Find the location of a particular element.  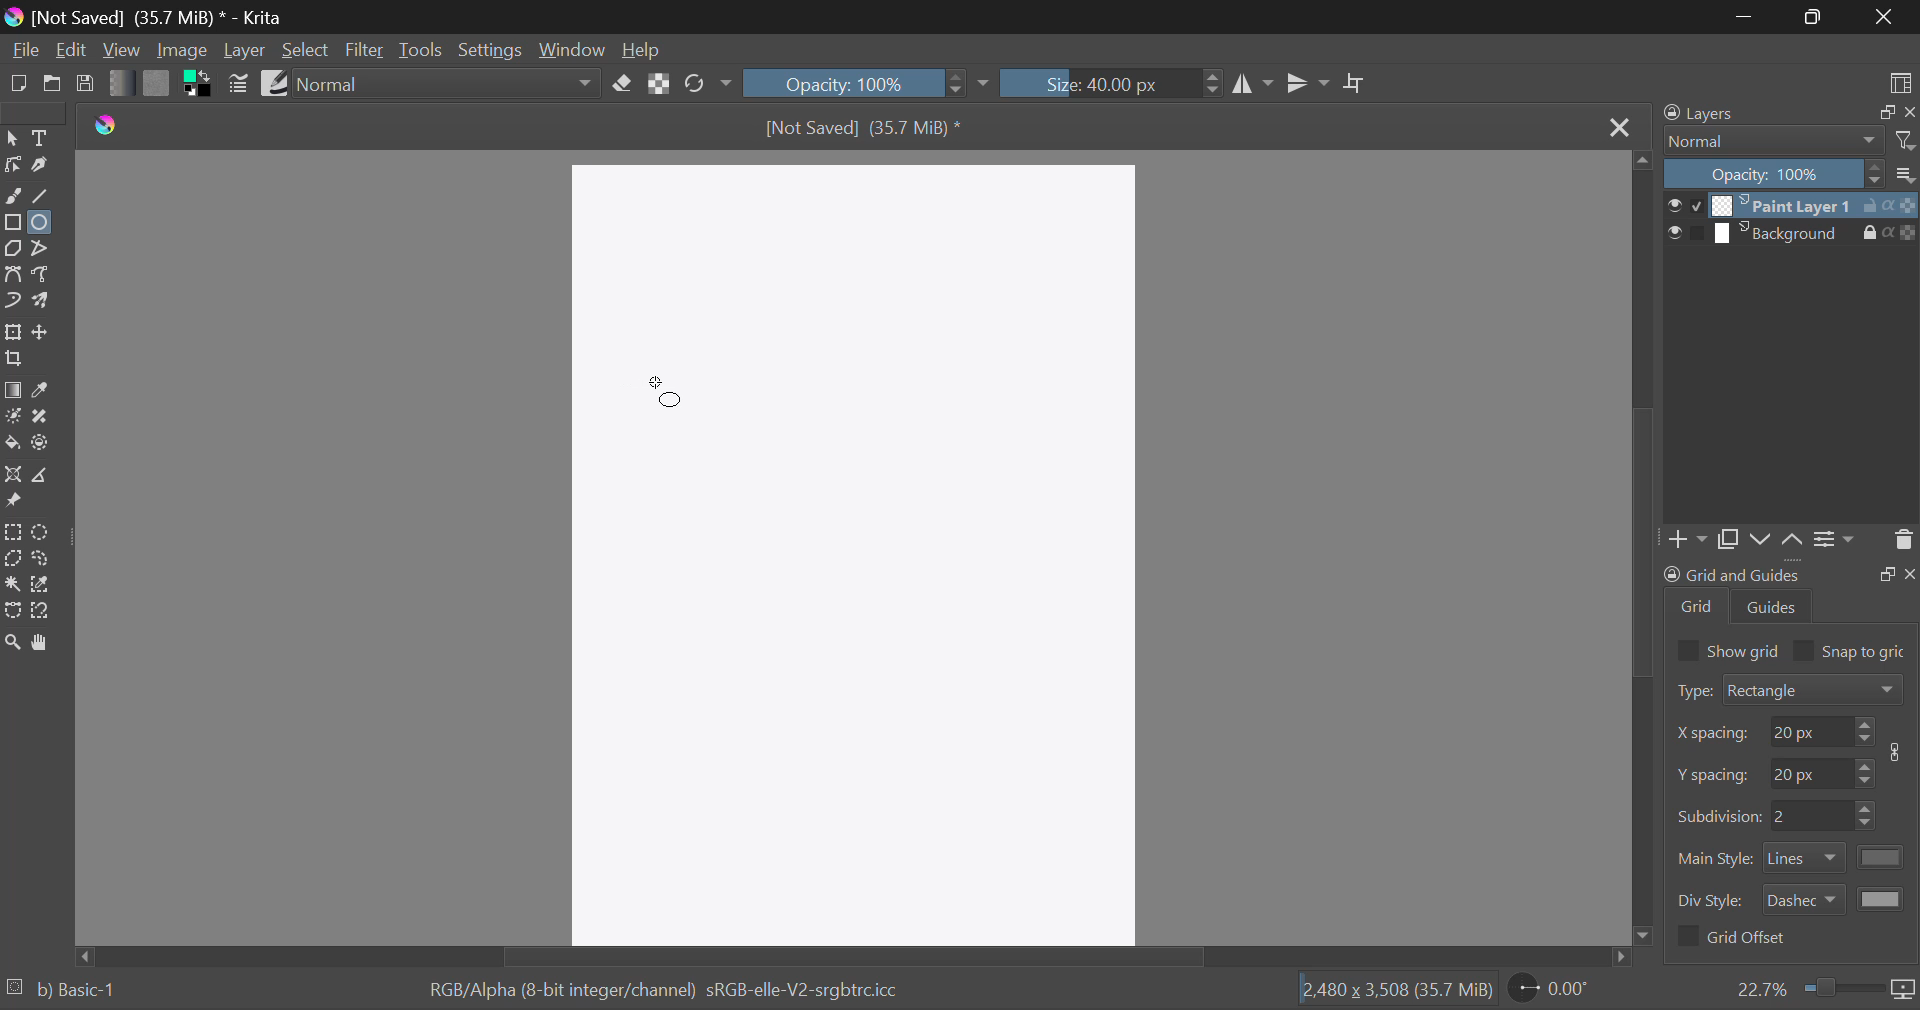

Horizontal Mirror Flip is located at coordinates (1309, 83).